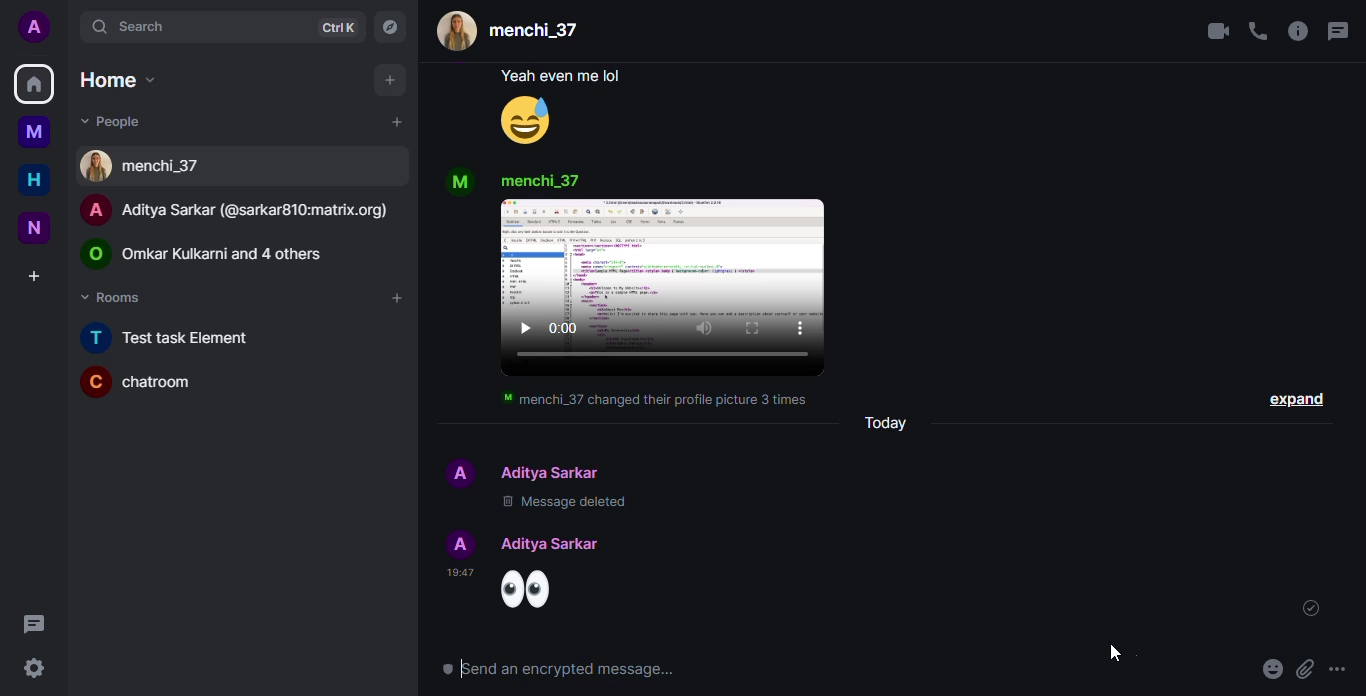 Image resolution: width=1366 pixels, height=696 pixels. What do you see at coordinates (35, 278) in the screenshot?
I see `create a space` at bounding box center [35, 278].